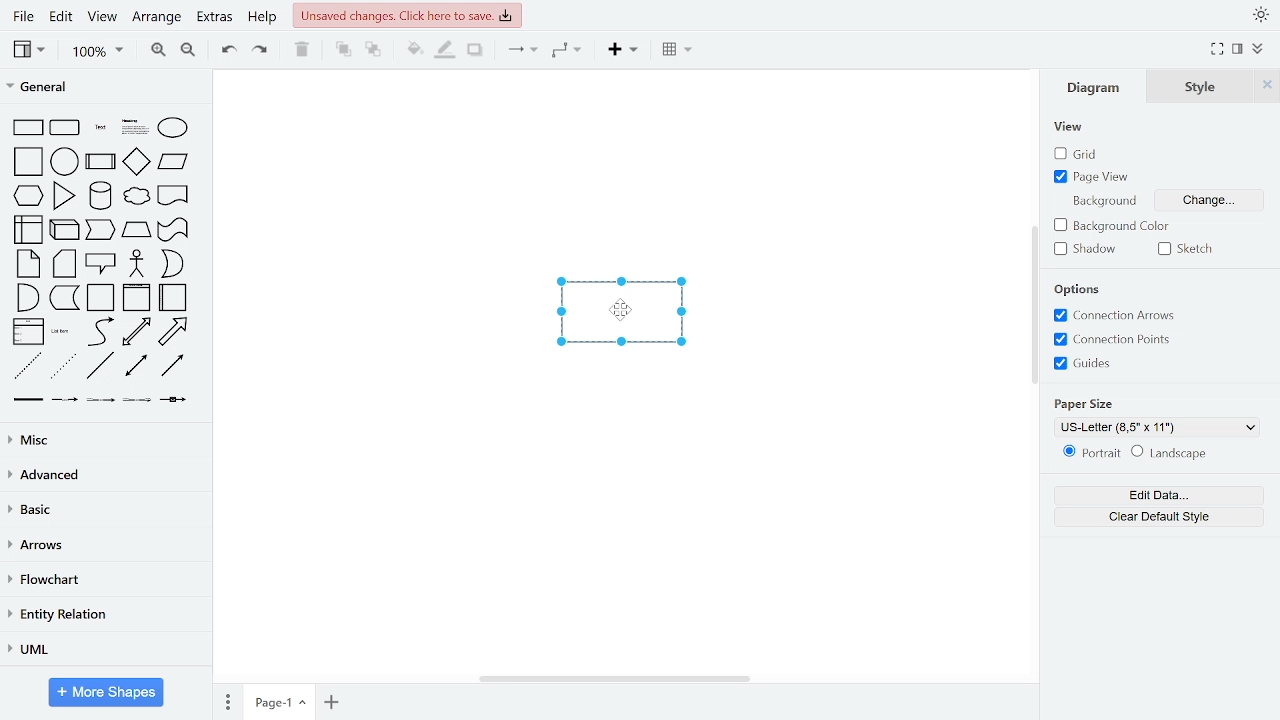 This screenshot has width=1280, height=720. Describe the element at coordinates (97, 332) in the screenshot. I see `general shapes` at that location.